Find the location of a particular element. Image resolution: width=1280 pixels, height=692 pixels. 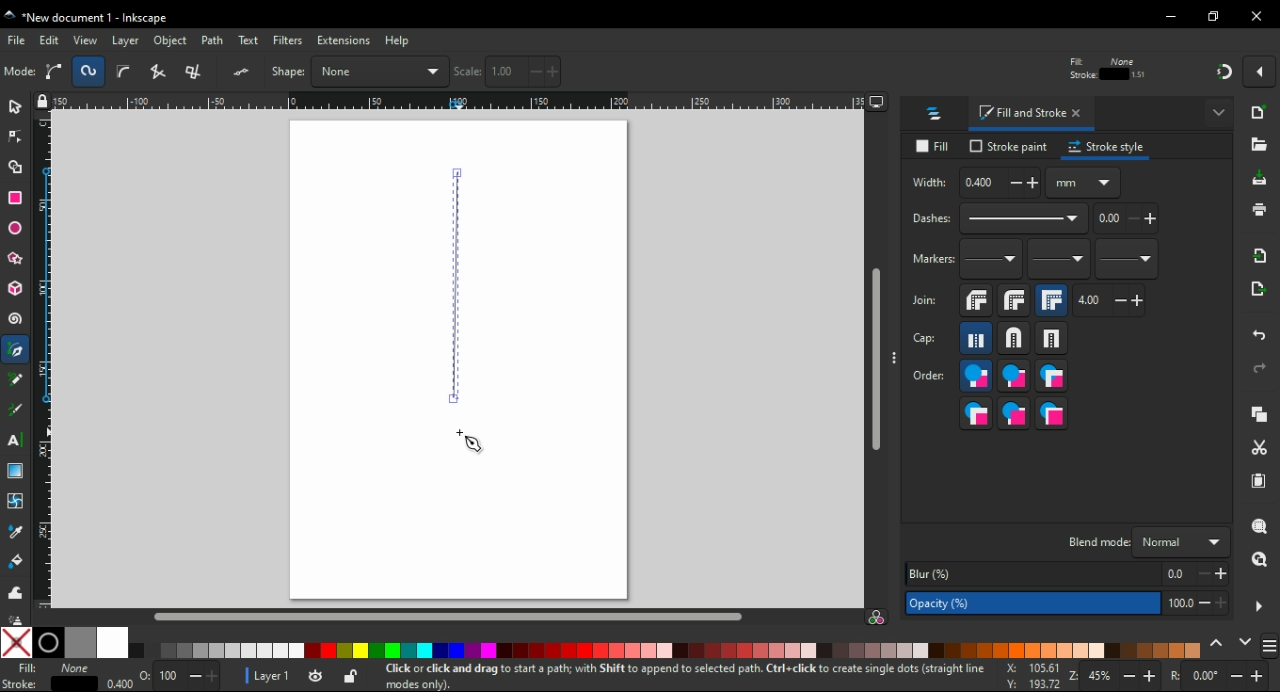

edit is located at coordinates (50, 40).